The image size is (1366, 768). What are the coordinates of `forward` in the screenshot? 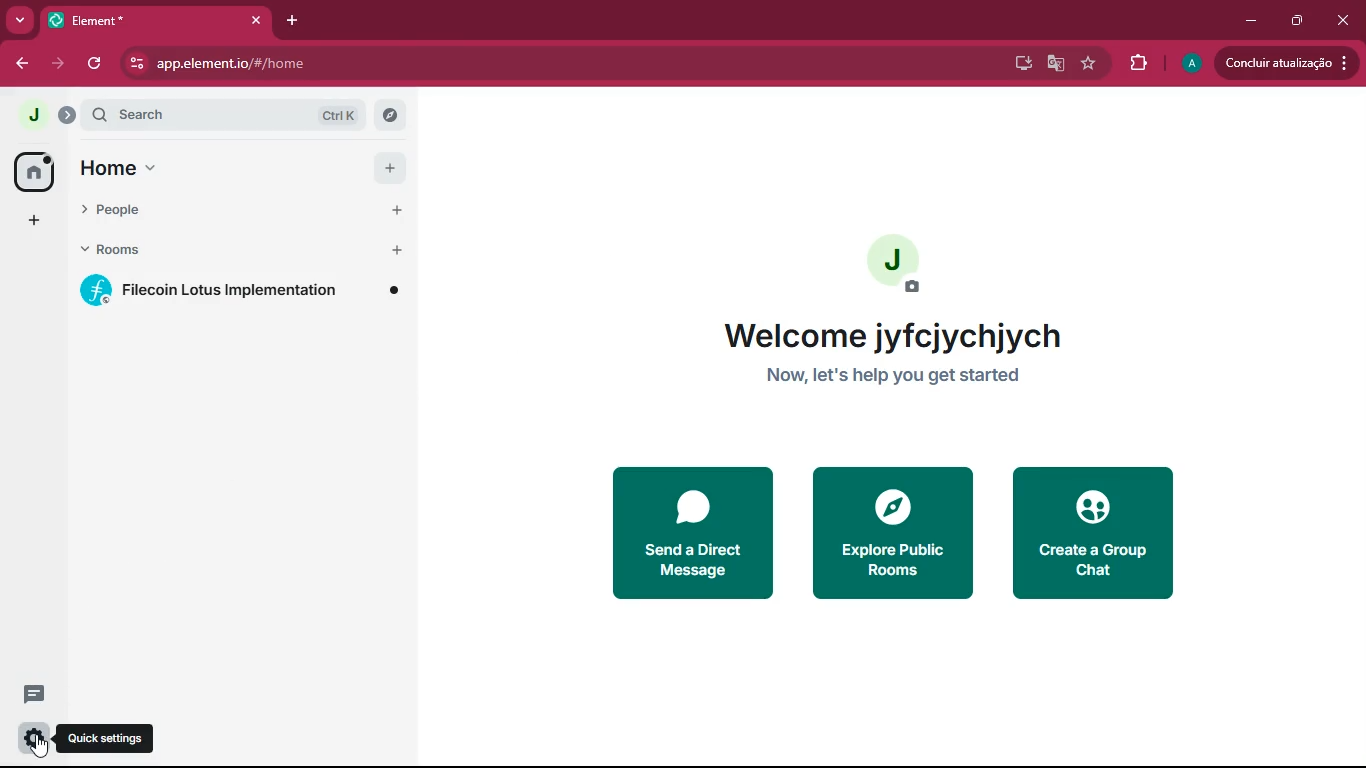 It's located at (55, 64).